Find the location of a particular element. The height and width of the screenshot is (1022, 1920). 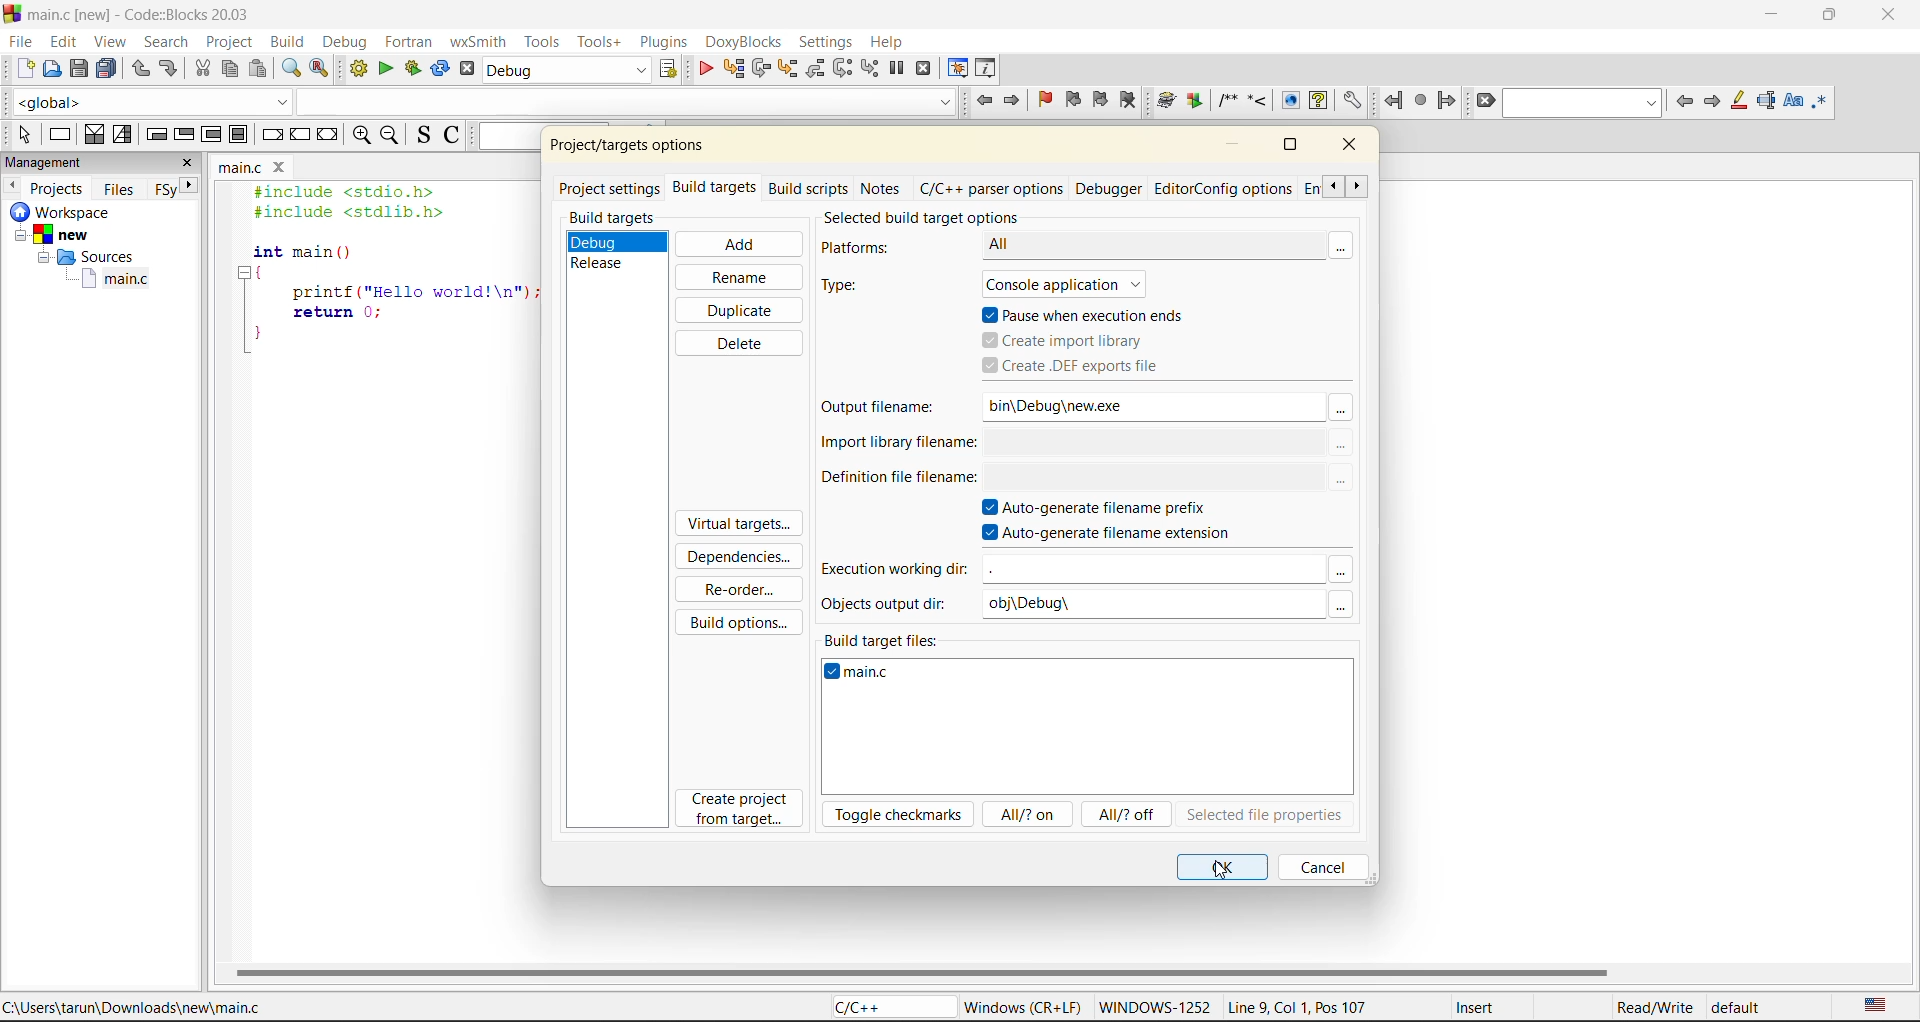

virtual targets is located at coordinates (737, 525).